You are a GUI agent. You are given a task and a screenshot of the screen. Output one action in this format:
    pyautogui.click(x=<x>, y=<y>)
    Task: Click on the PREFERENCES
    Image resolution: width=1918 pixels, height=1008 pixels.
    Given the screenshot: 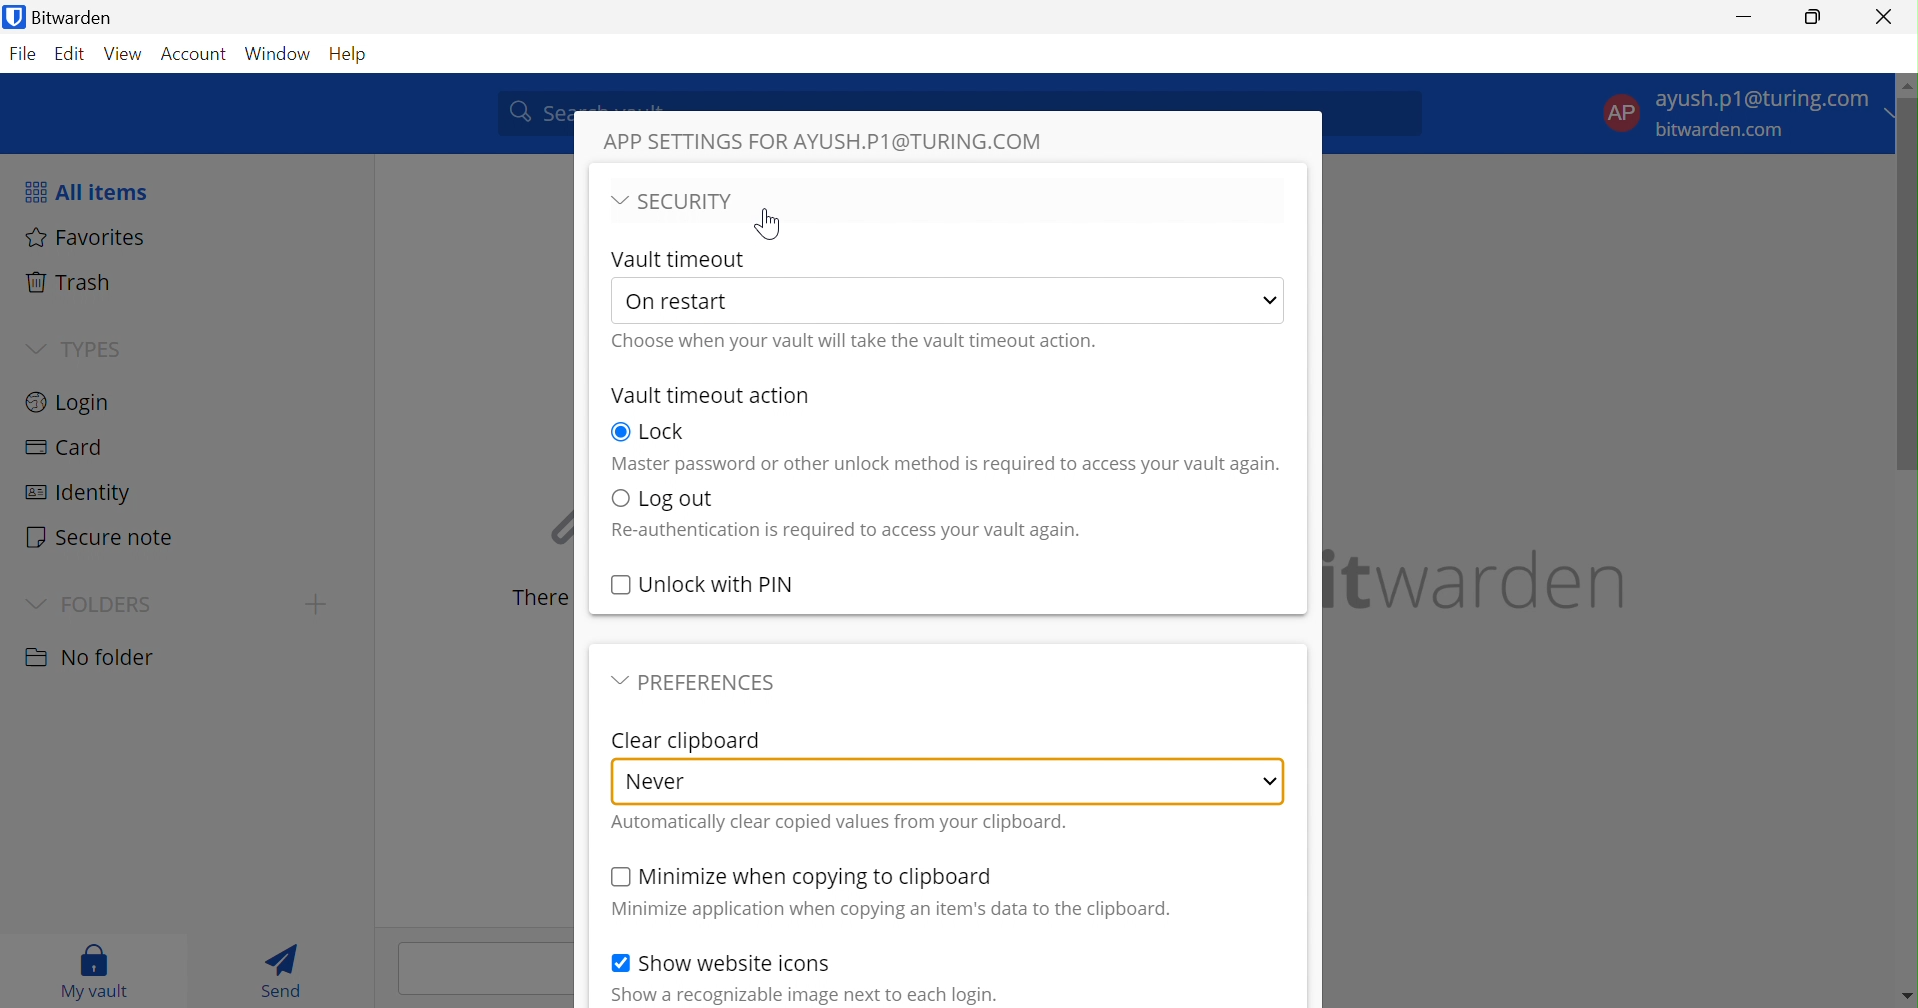 What is the action you would take?
    pyautogui.click(x=713, y=680)
    